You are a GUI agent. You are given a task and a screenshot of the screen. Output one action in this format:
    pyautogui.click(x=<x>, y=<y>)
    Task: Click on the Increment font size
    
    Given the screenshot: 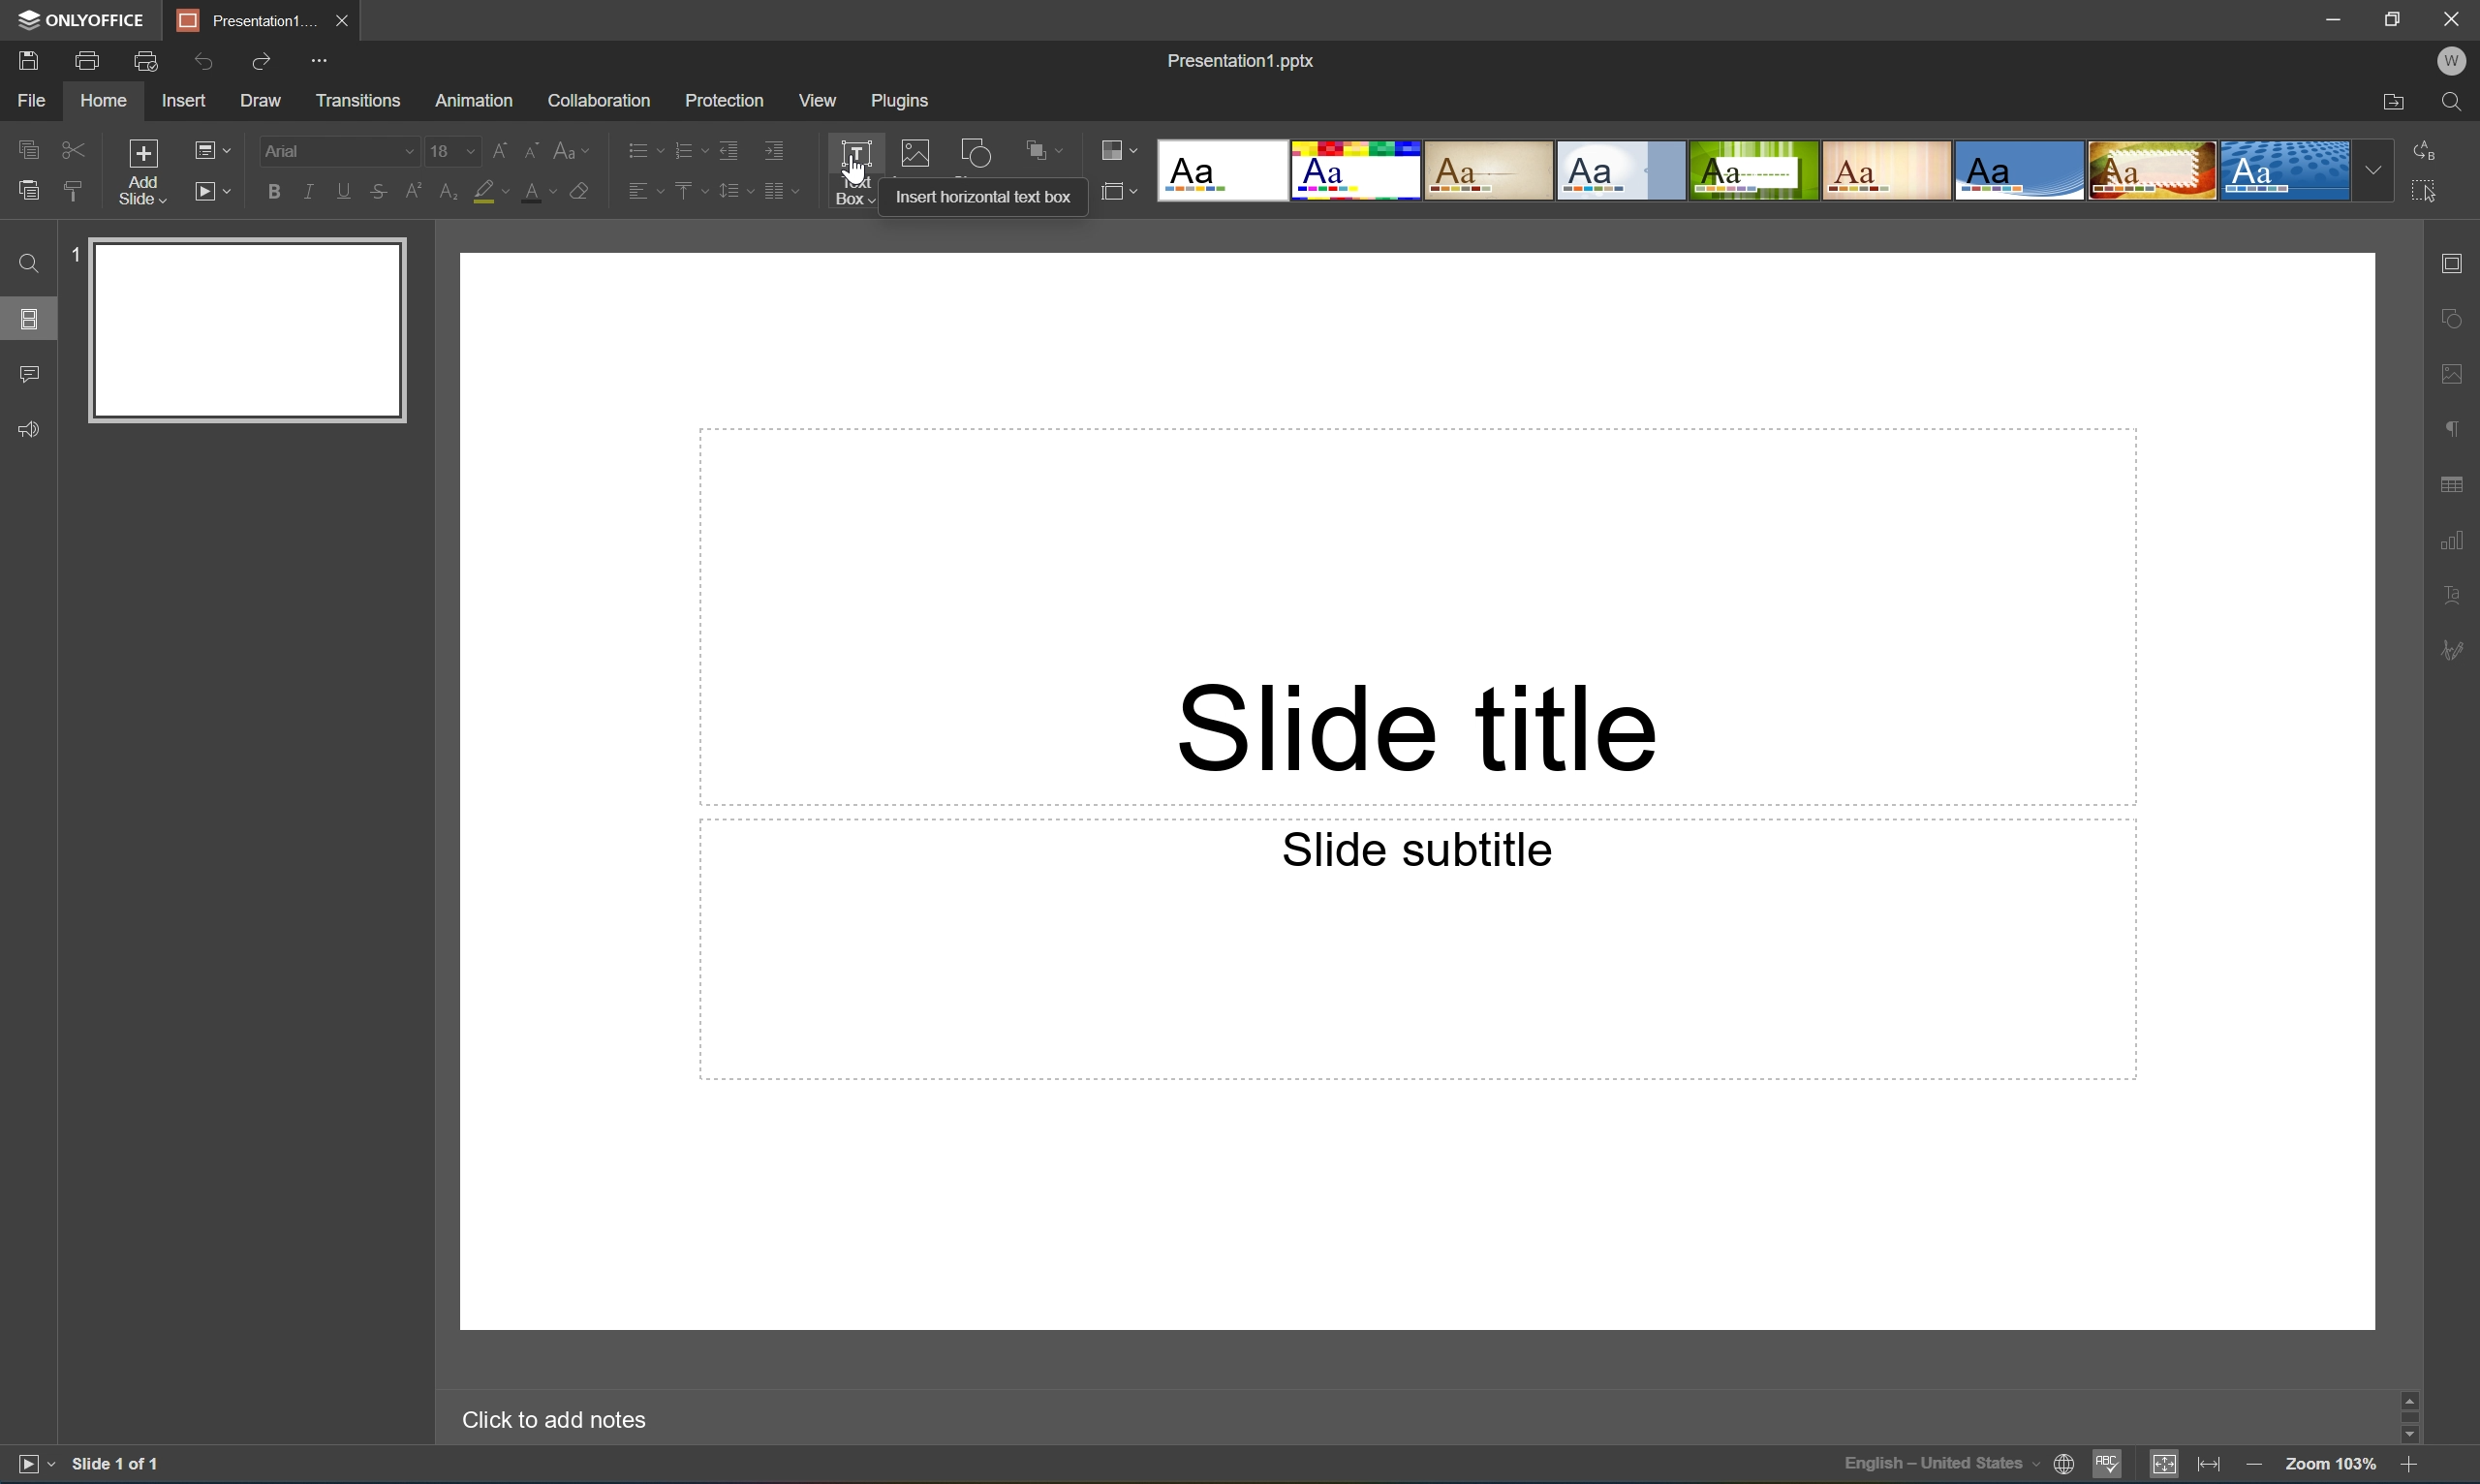 What is the action you would take?
    pyautogui.click(x=495, y=147)
    